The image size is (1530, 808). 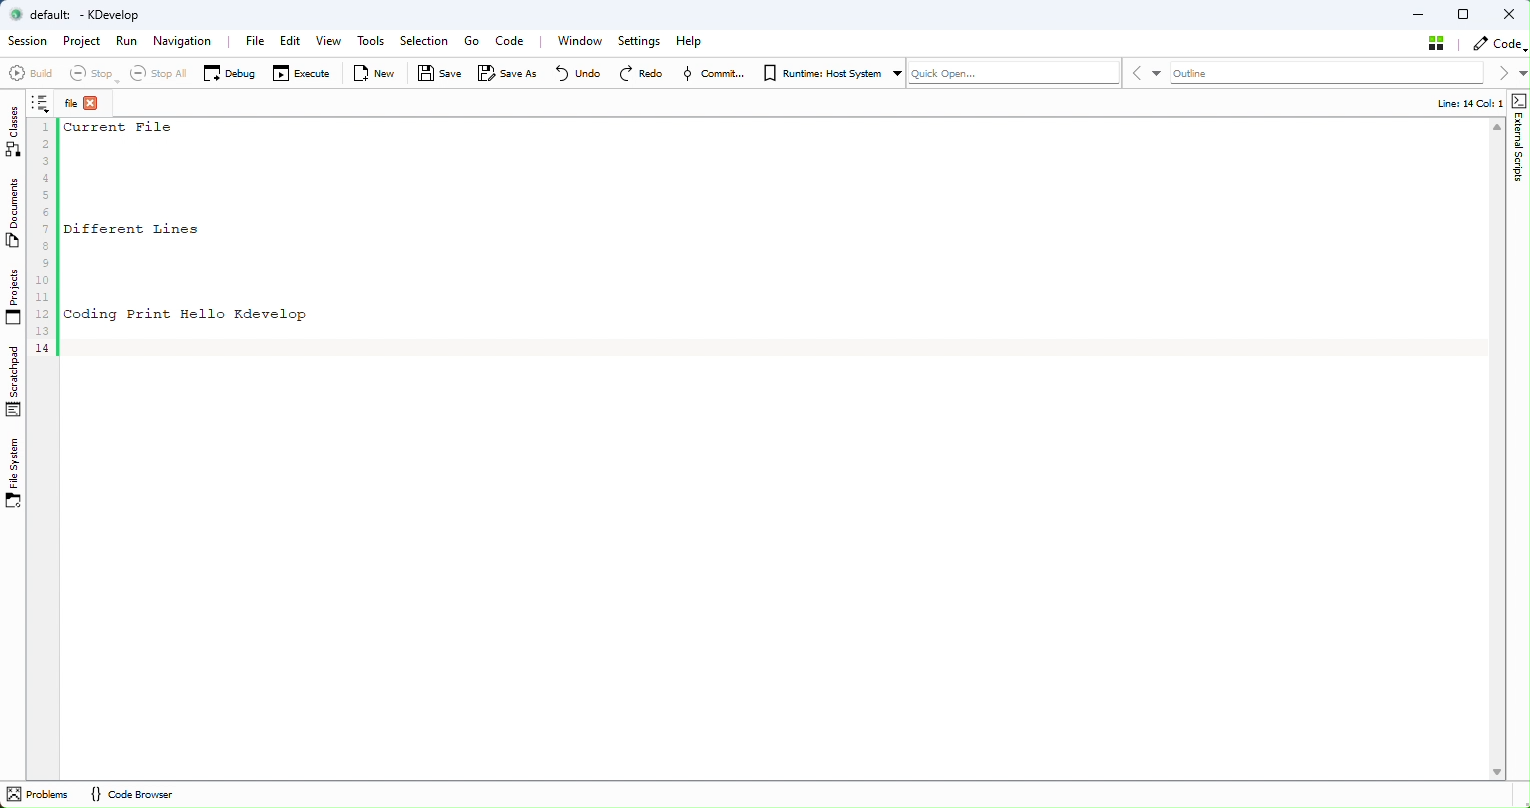 I want to click on Runtime, so click(x=829, y=71).